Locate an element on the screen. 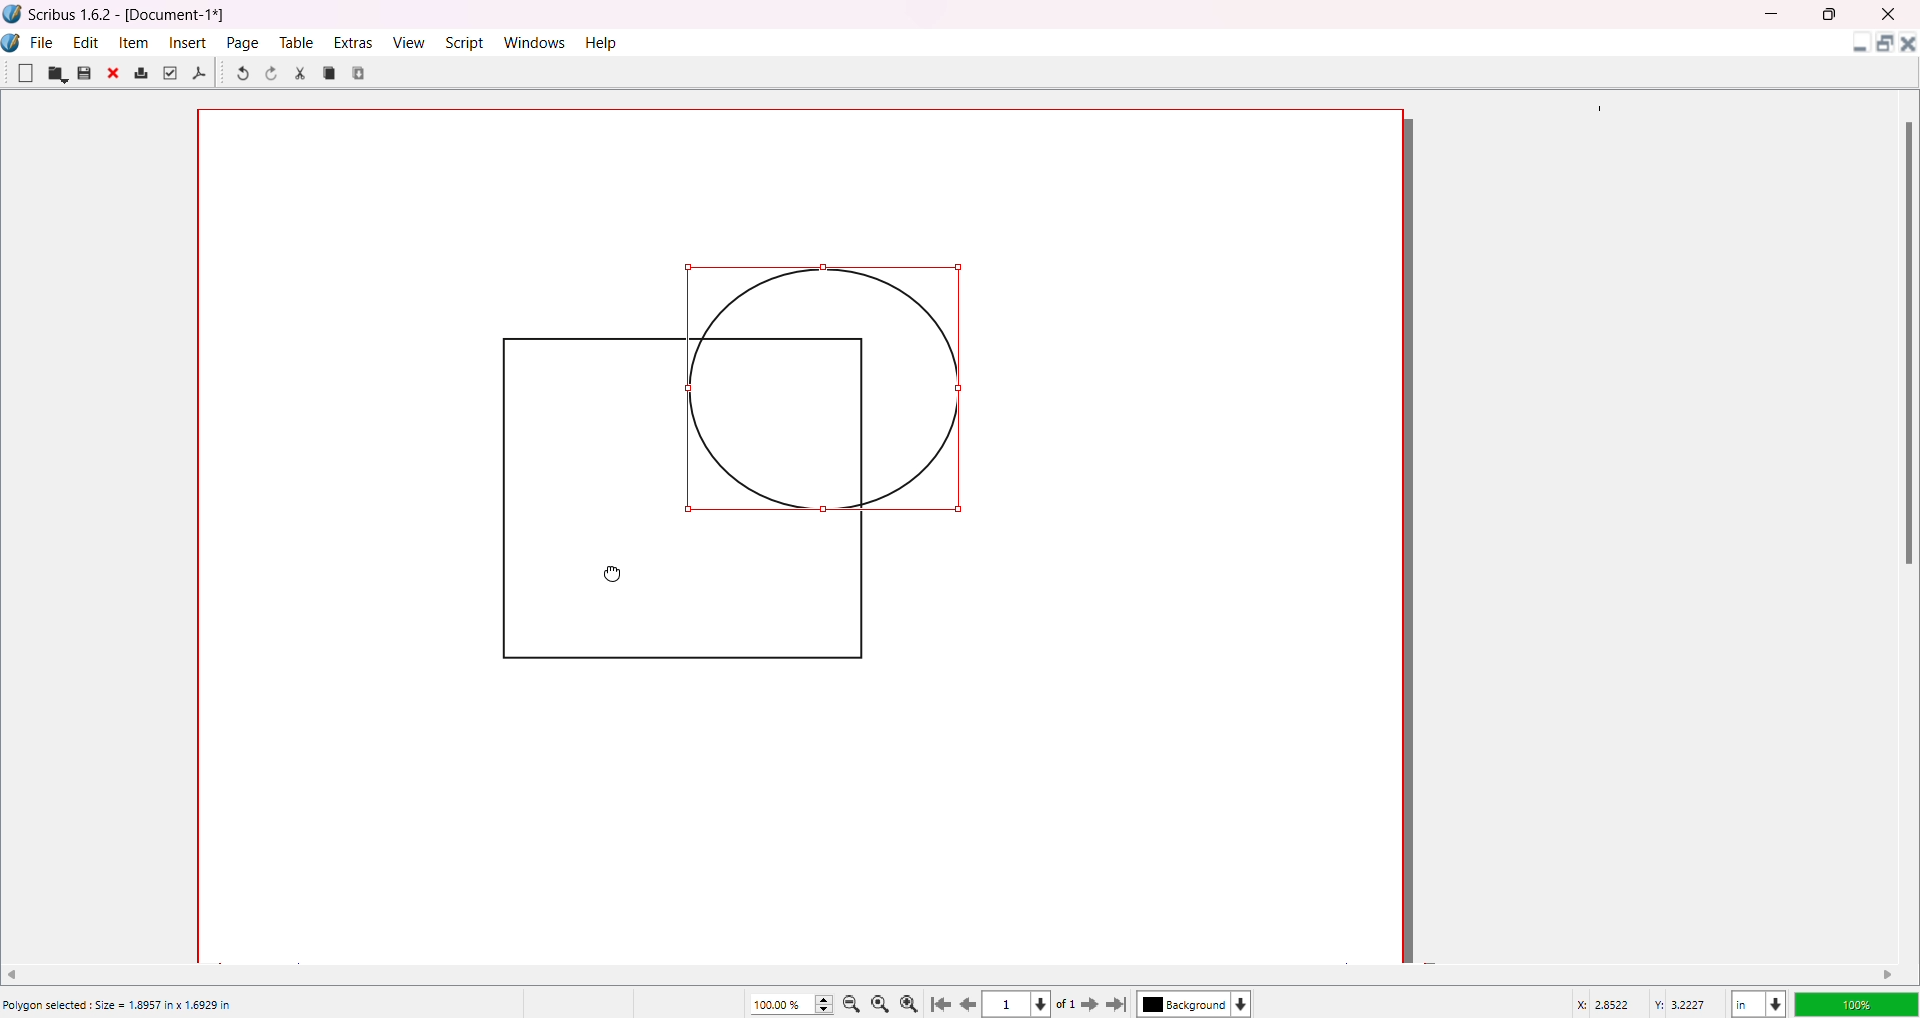  File is located at coordinates (43, 40).